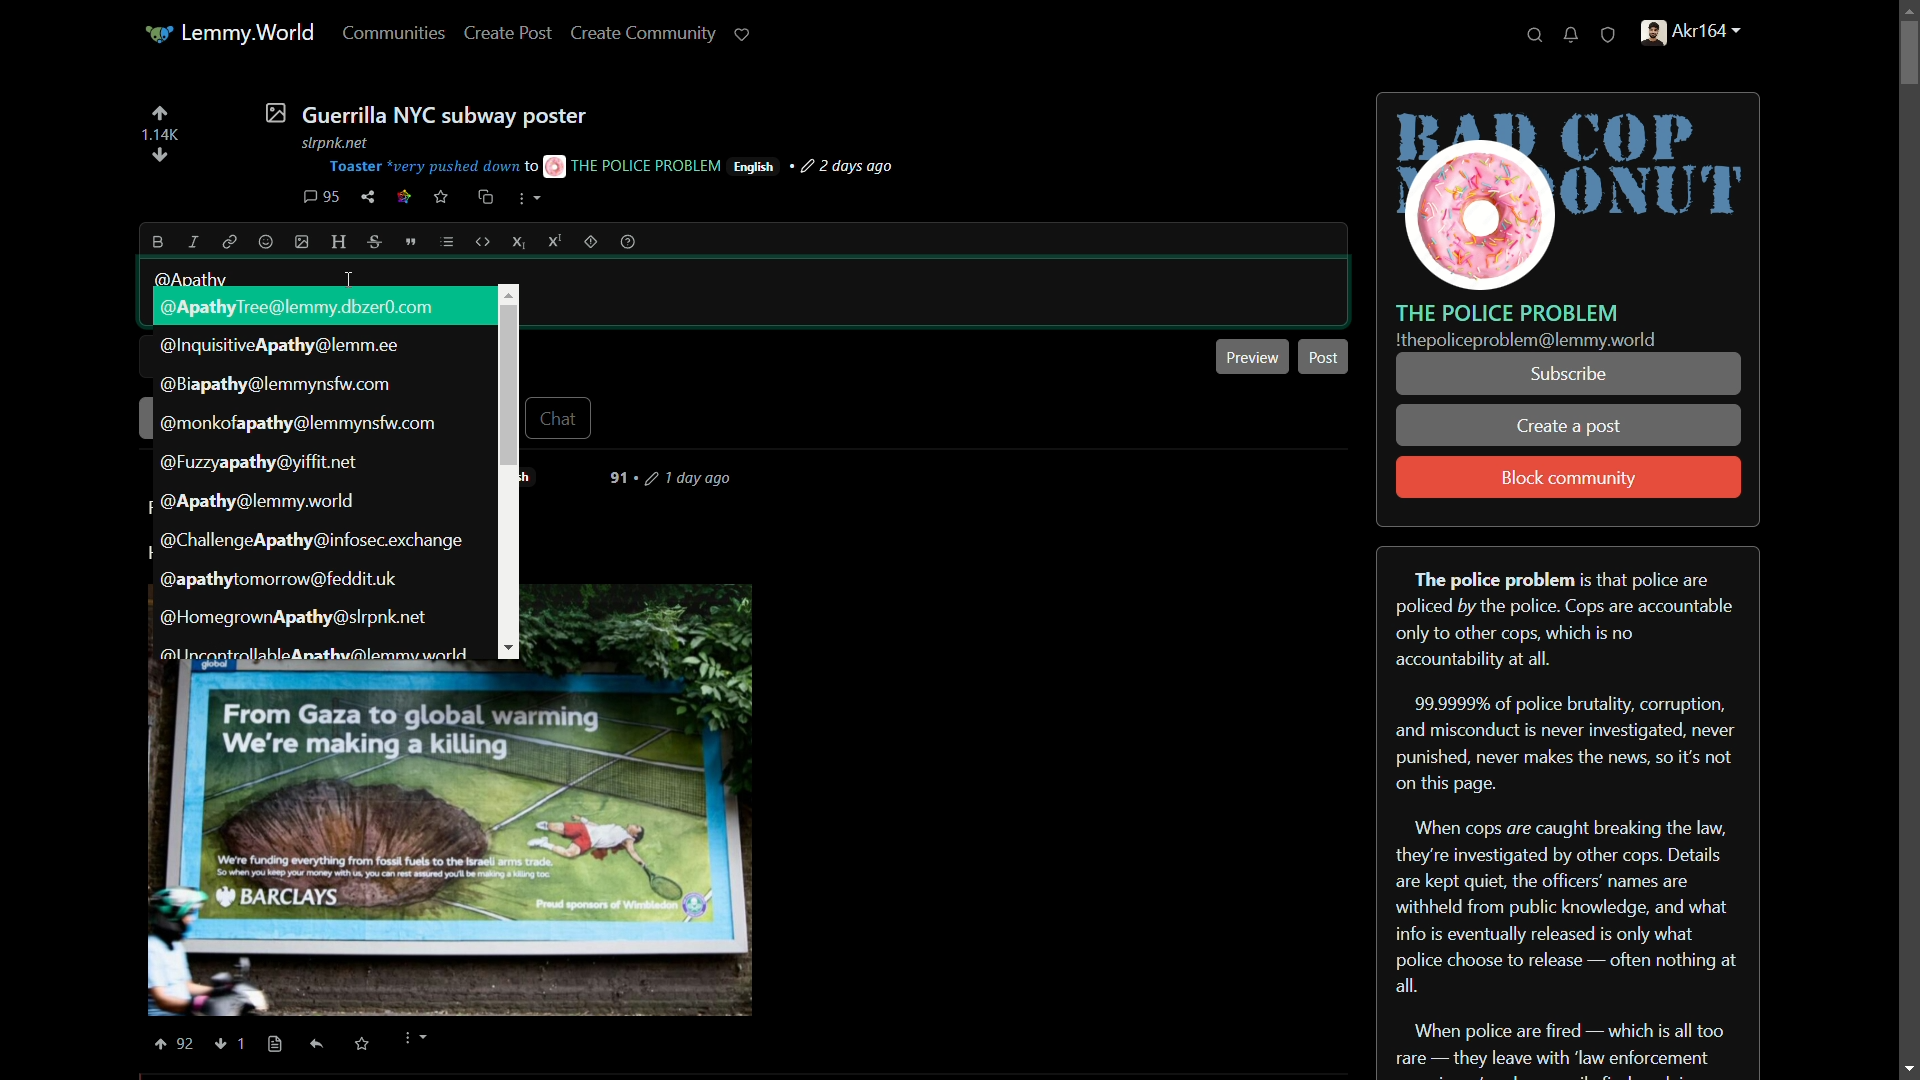 The width and height of the screenshot is (1920, 1080). Describe the element at coordinates (193, 279) in the screenshot. I see `@Apathy` at that location.